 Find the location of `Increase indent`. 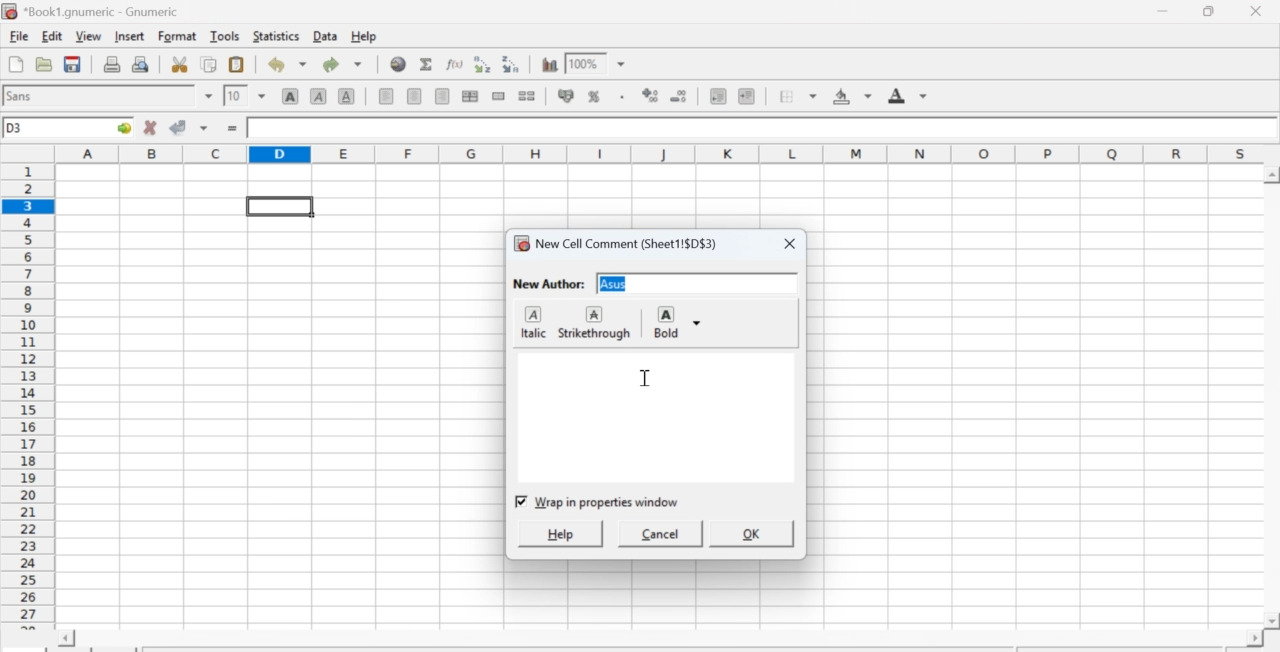

Increase indent is located at coordinates (751, 96).